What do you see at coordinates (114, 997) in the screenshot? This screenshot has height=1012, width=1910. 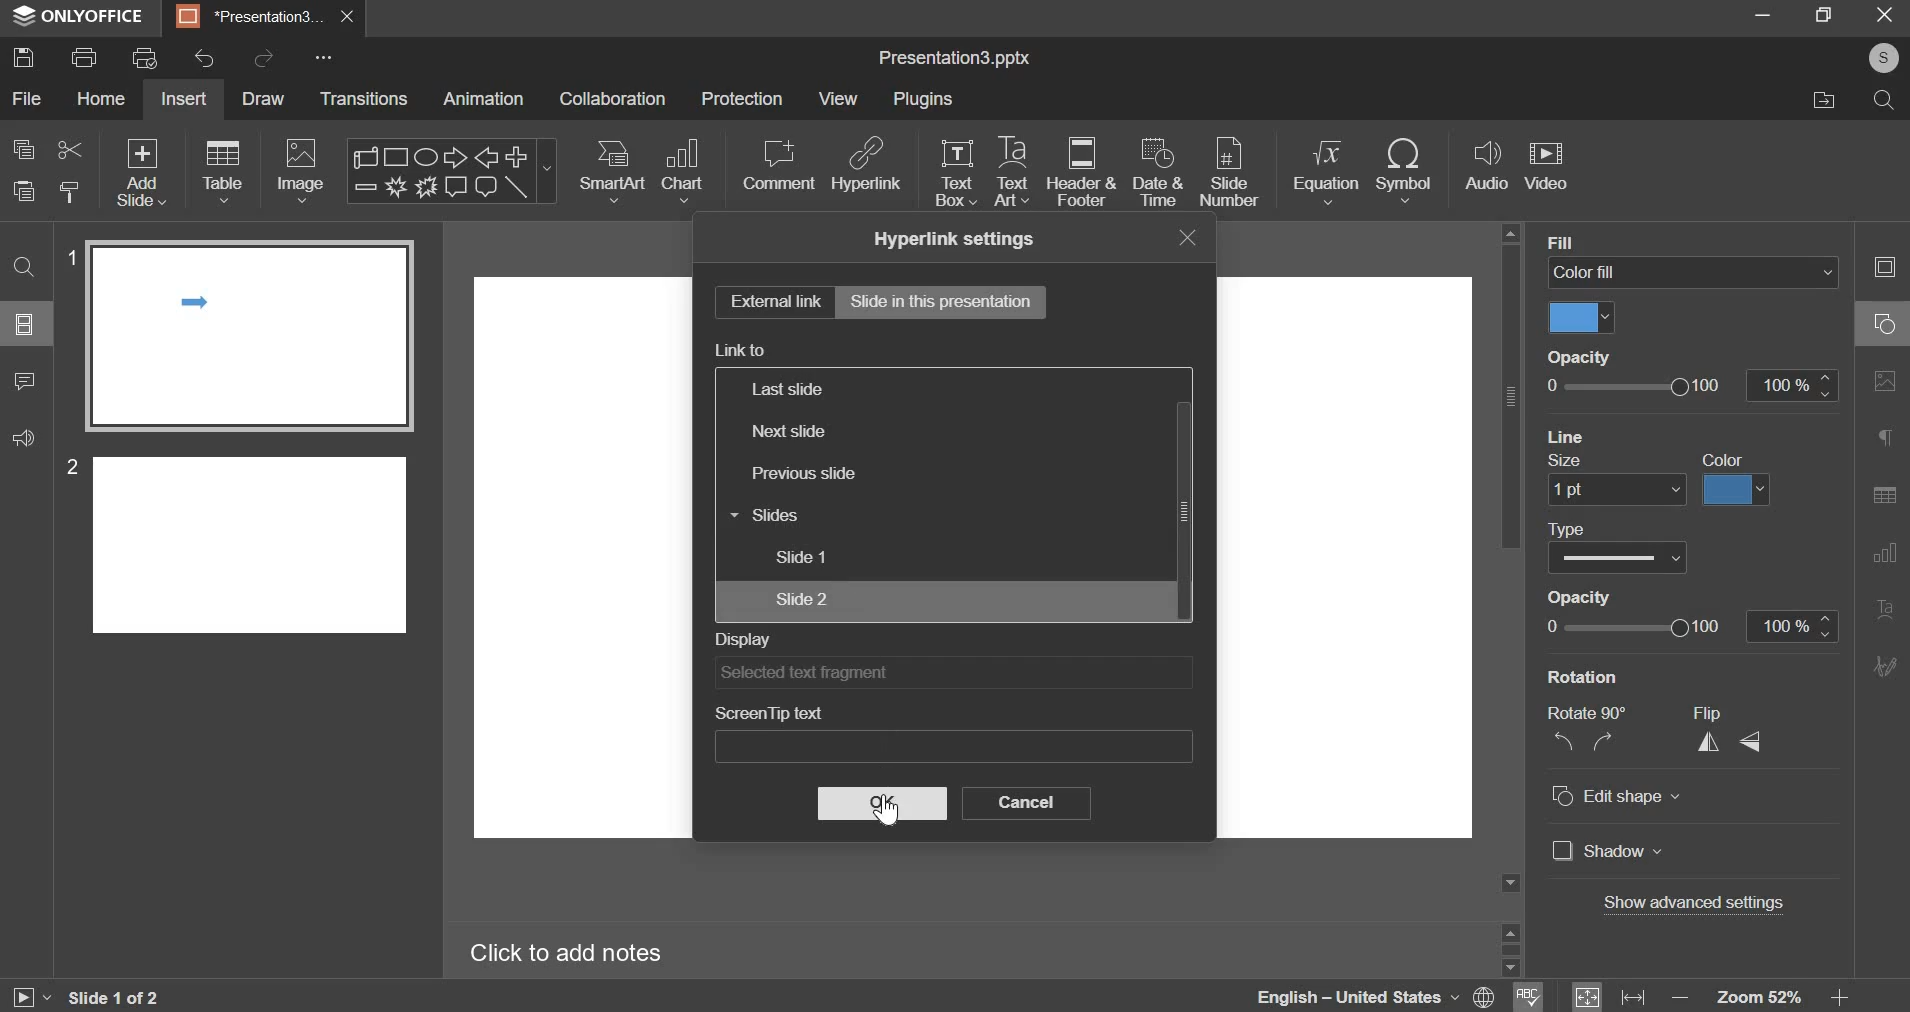 I see `active slide out of total slides` at bounding box center [114, 997].